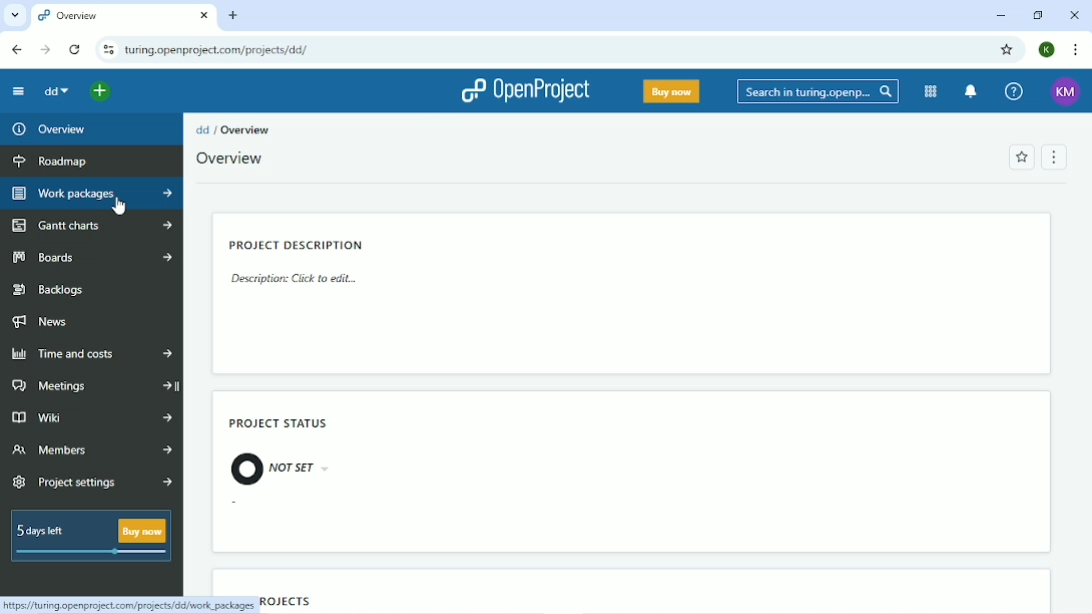 Image resolution: width=1092 pixels, height=614 pixels. What do you see at coordinates (232, 16) in the screenshot?
I see `New tab` at bounding box center [232, 16].